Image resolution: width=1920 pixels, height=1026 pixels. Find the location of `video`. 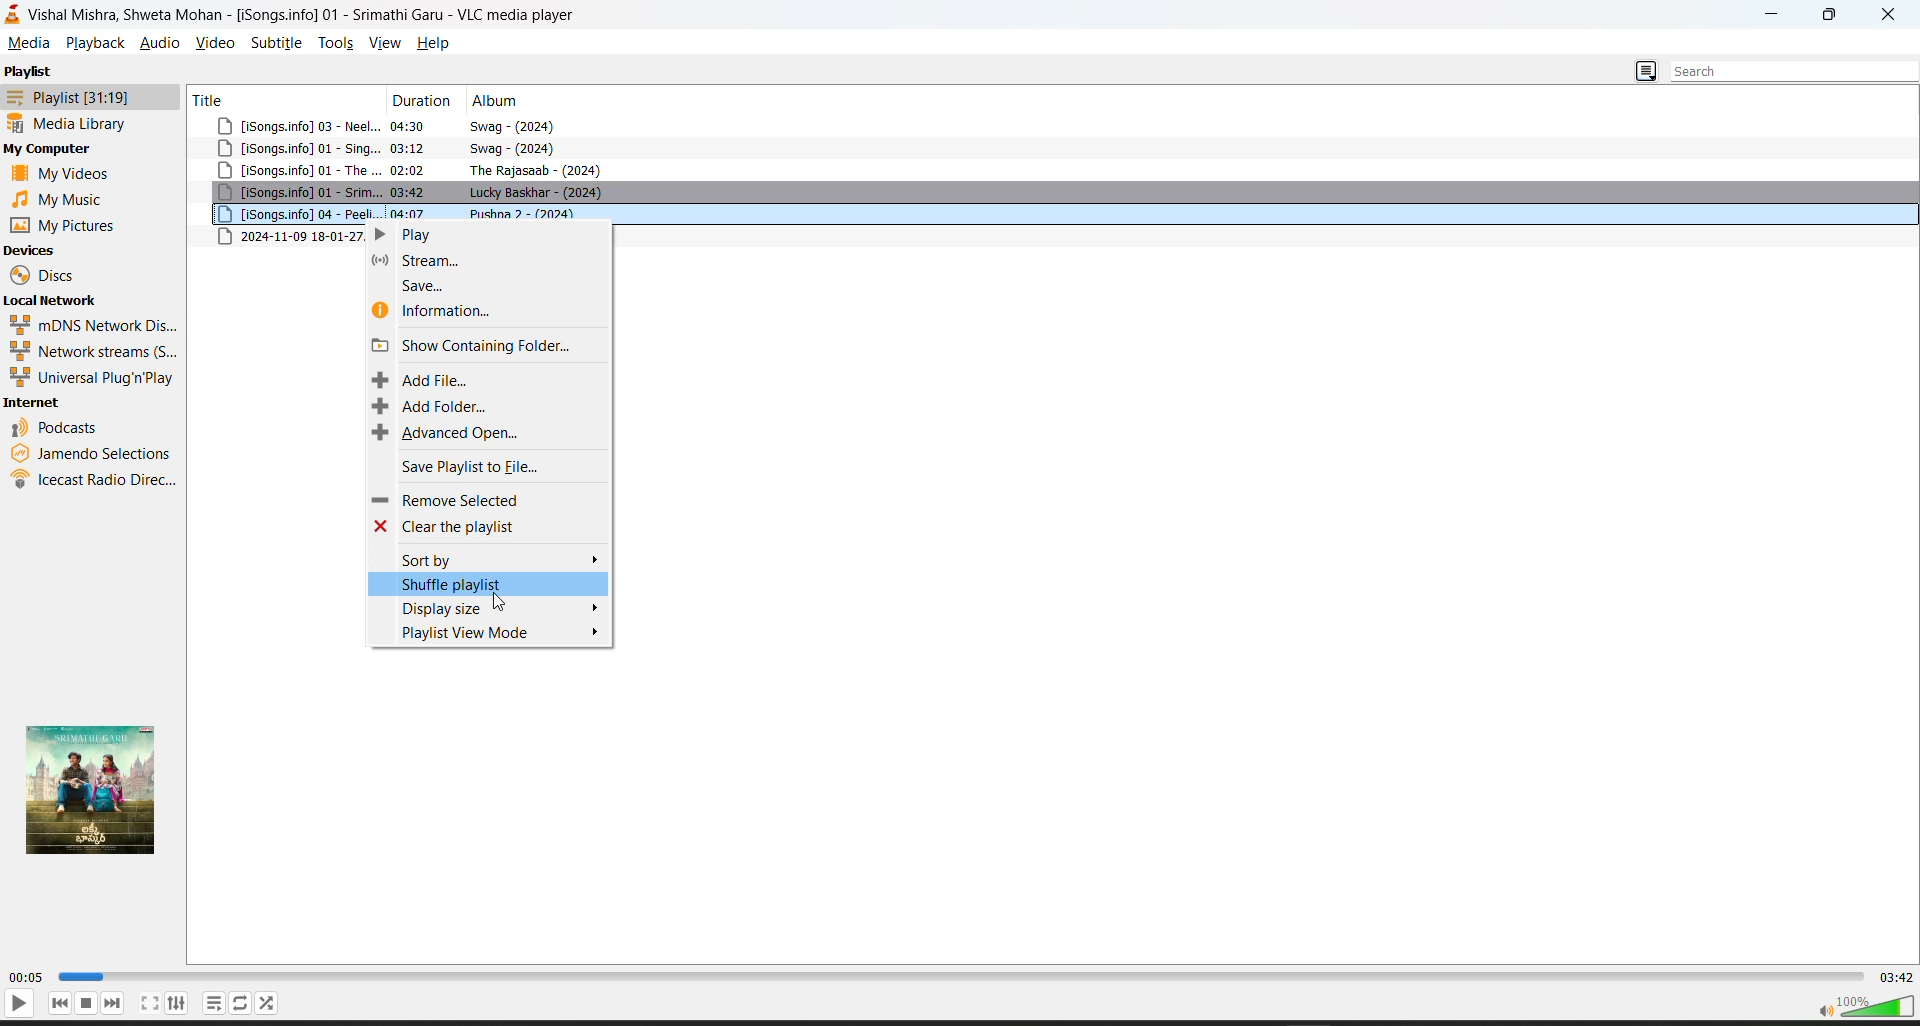

video is located at coordinates (213, 41).